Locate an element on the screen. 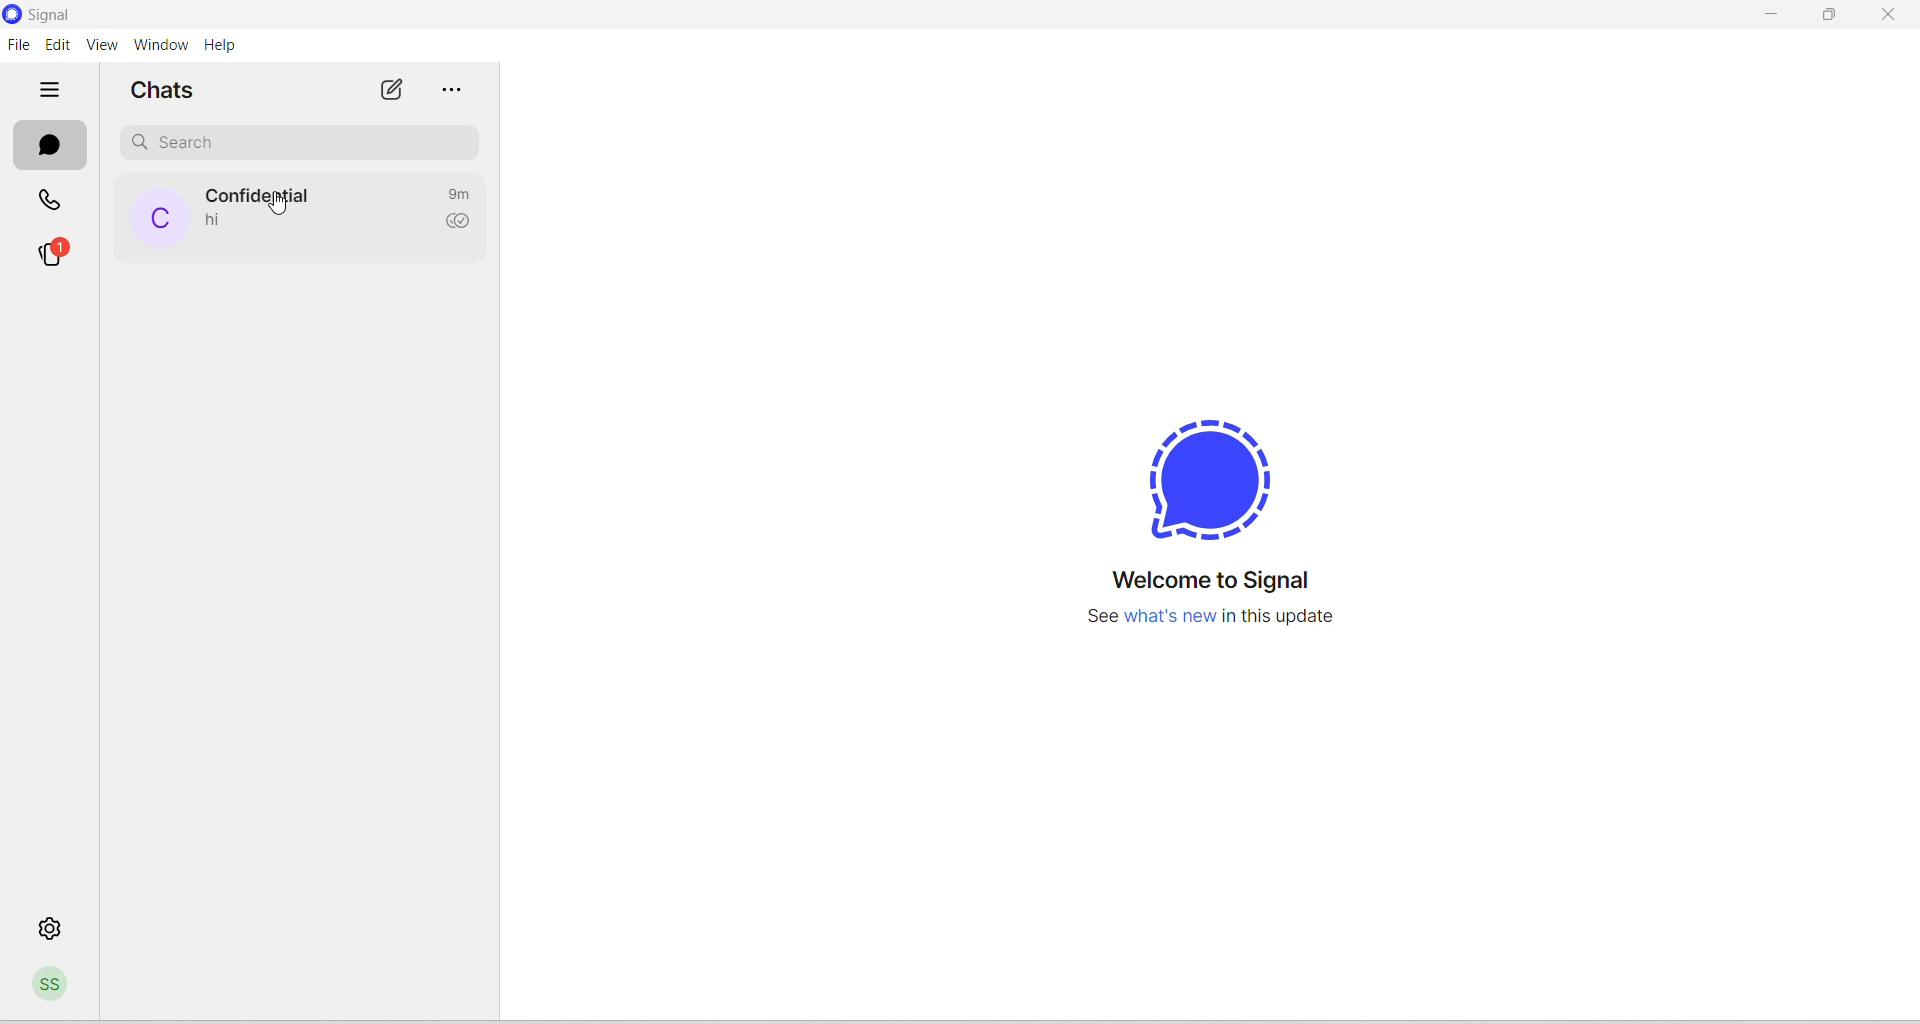  last message is located at coordinates (217, 221).